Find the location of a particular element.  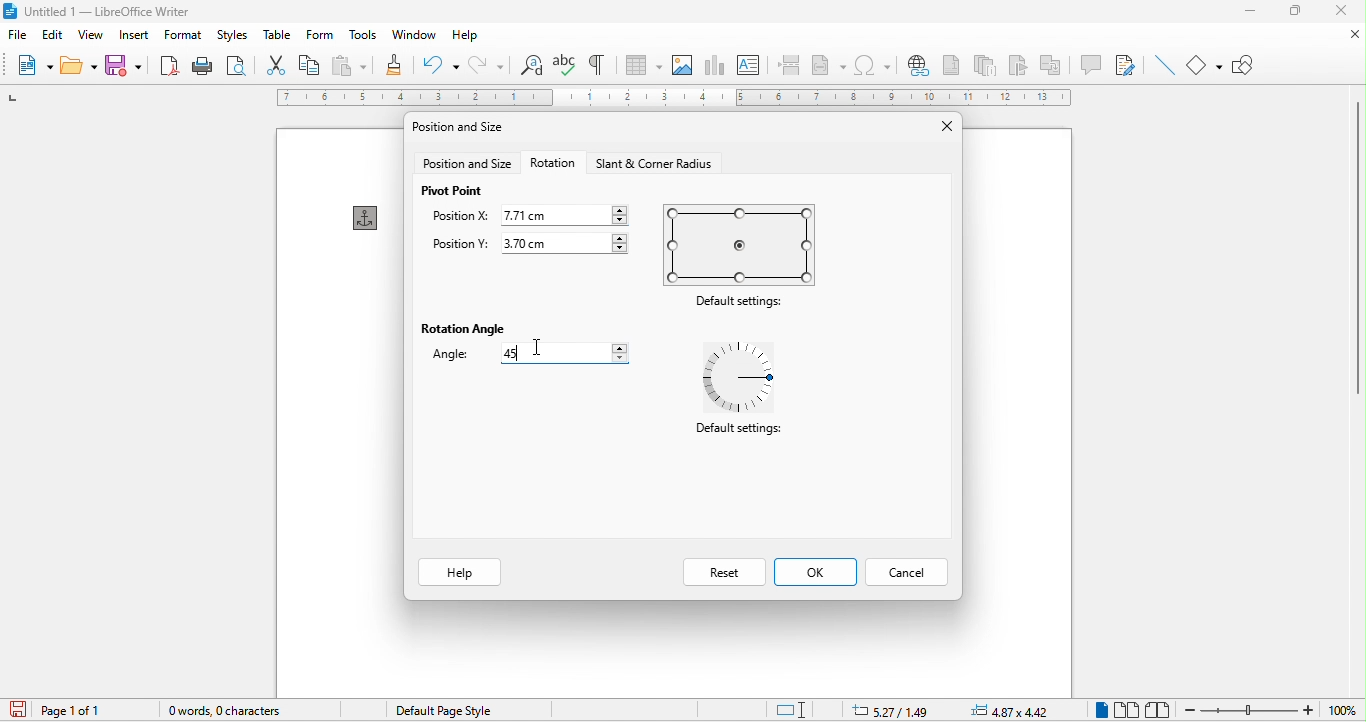

position and size is located at coordinates (468, 127).